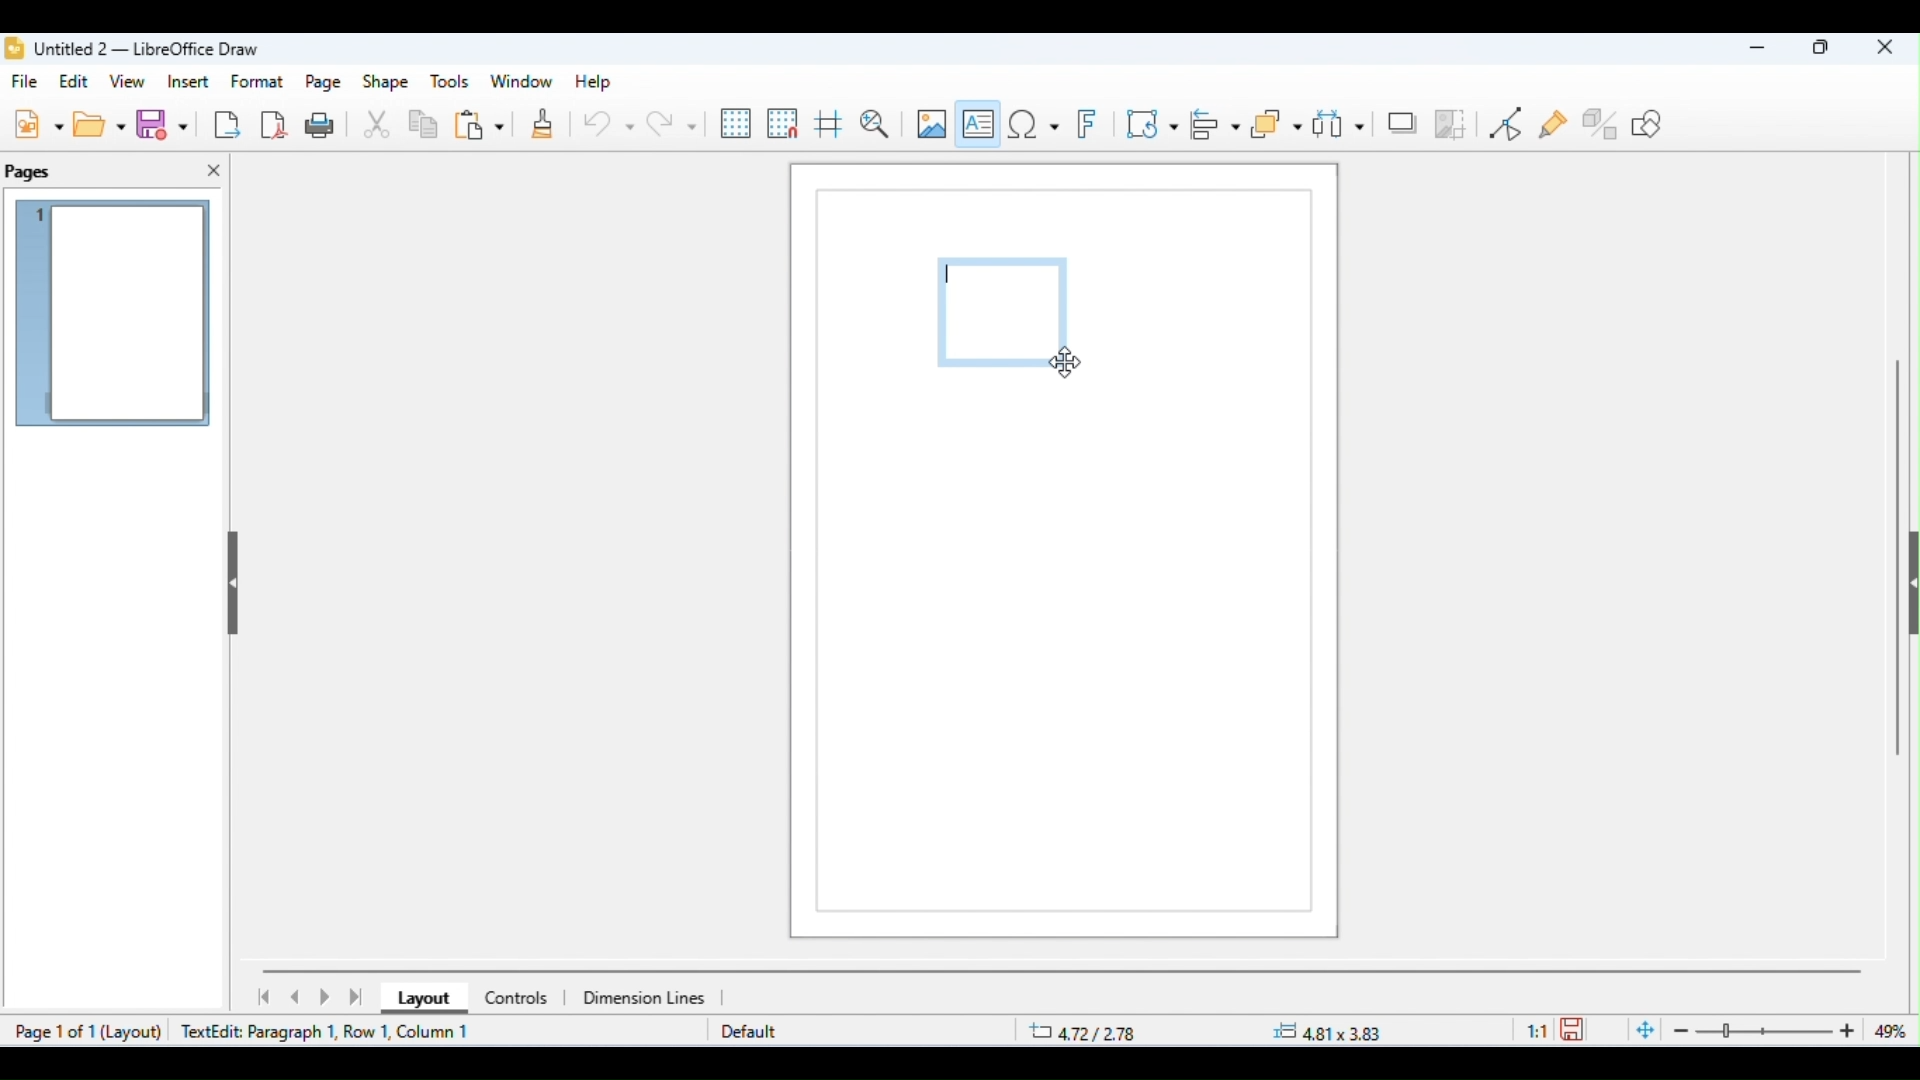  Describe the element at coordinates (515, 998) in the screenshot. I see `controls` at that location.